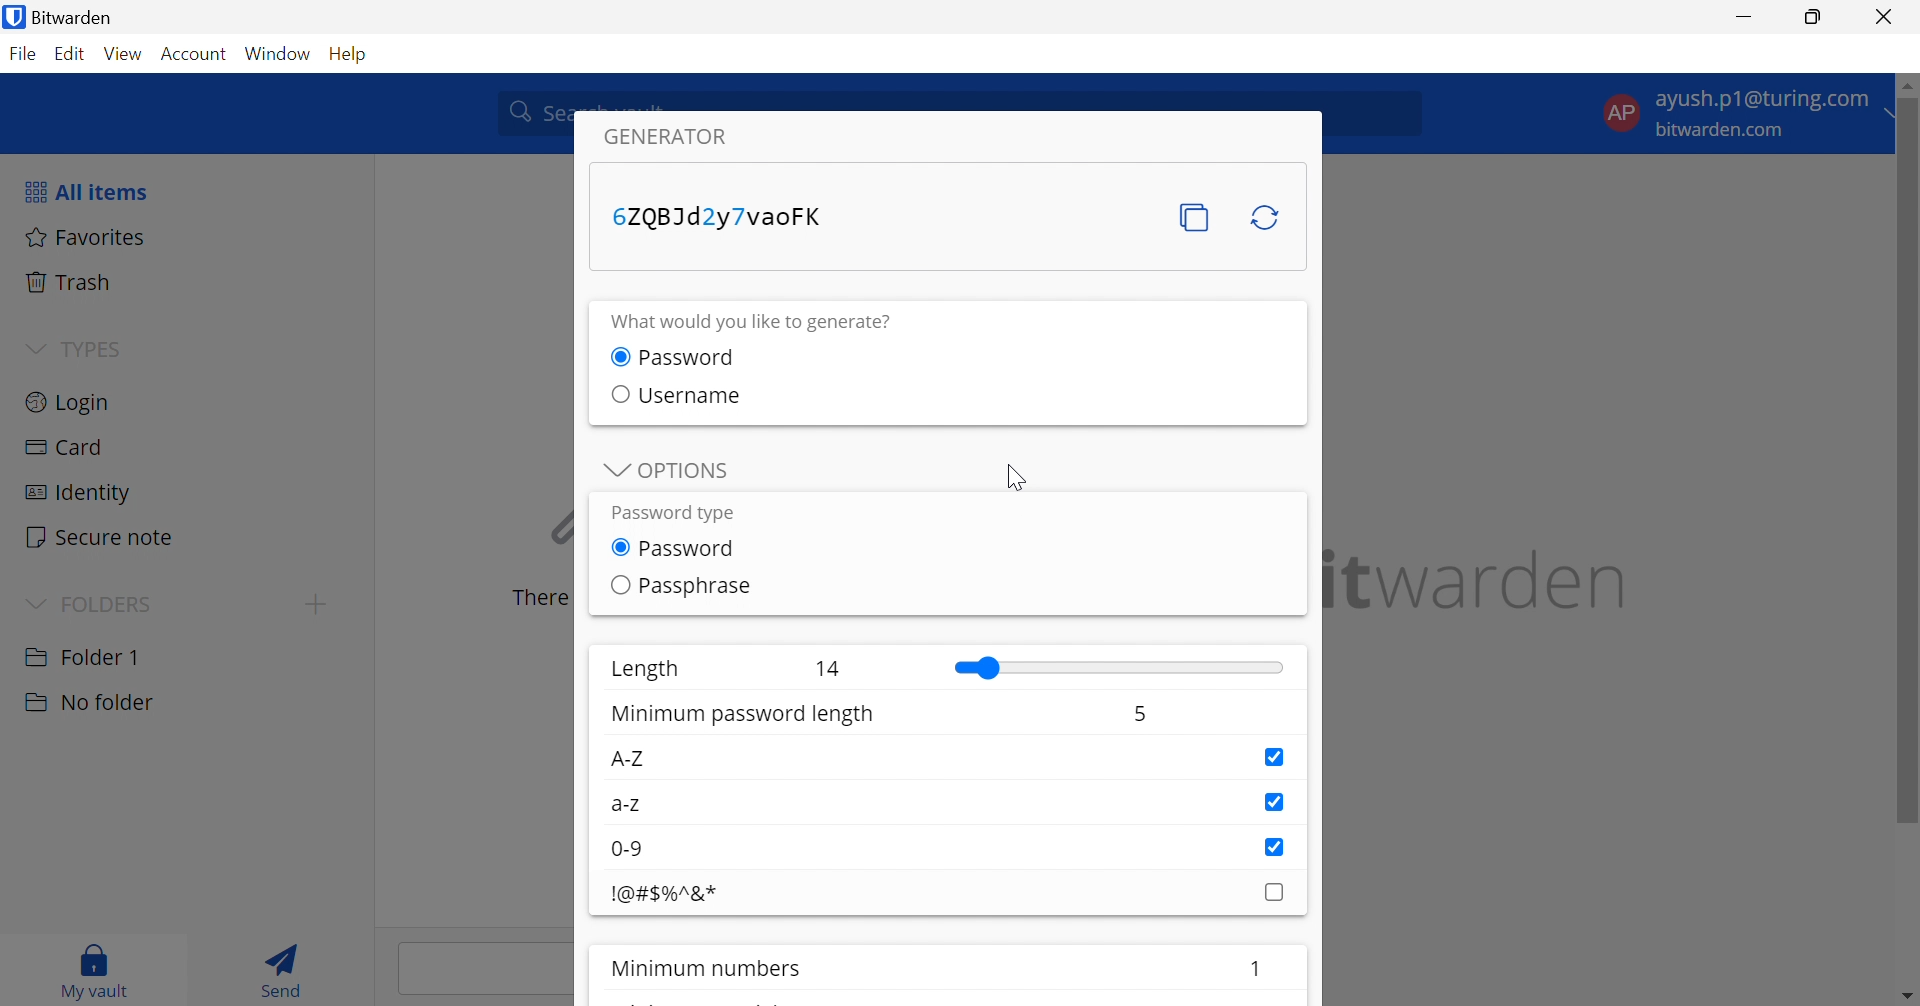 The image size is (1920, 1006). Describe the element at coordinates (1908, 465) in the screenshot. I see `scrollbar` at that location.